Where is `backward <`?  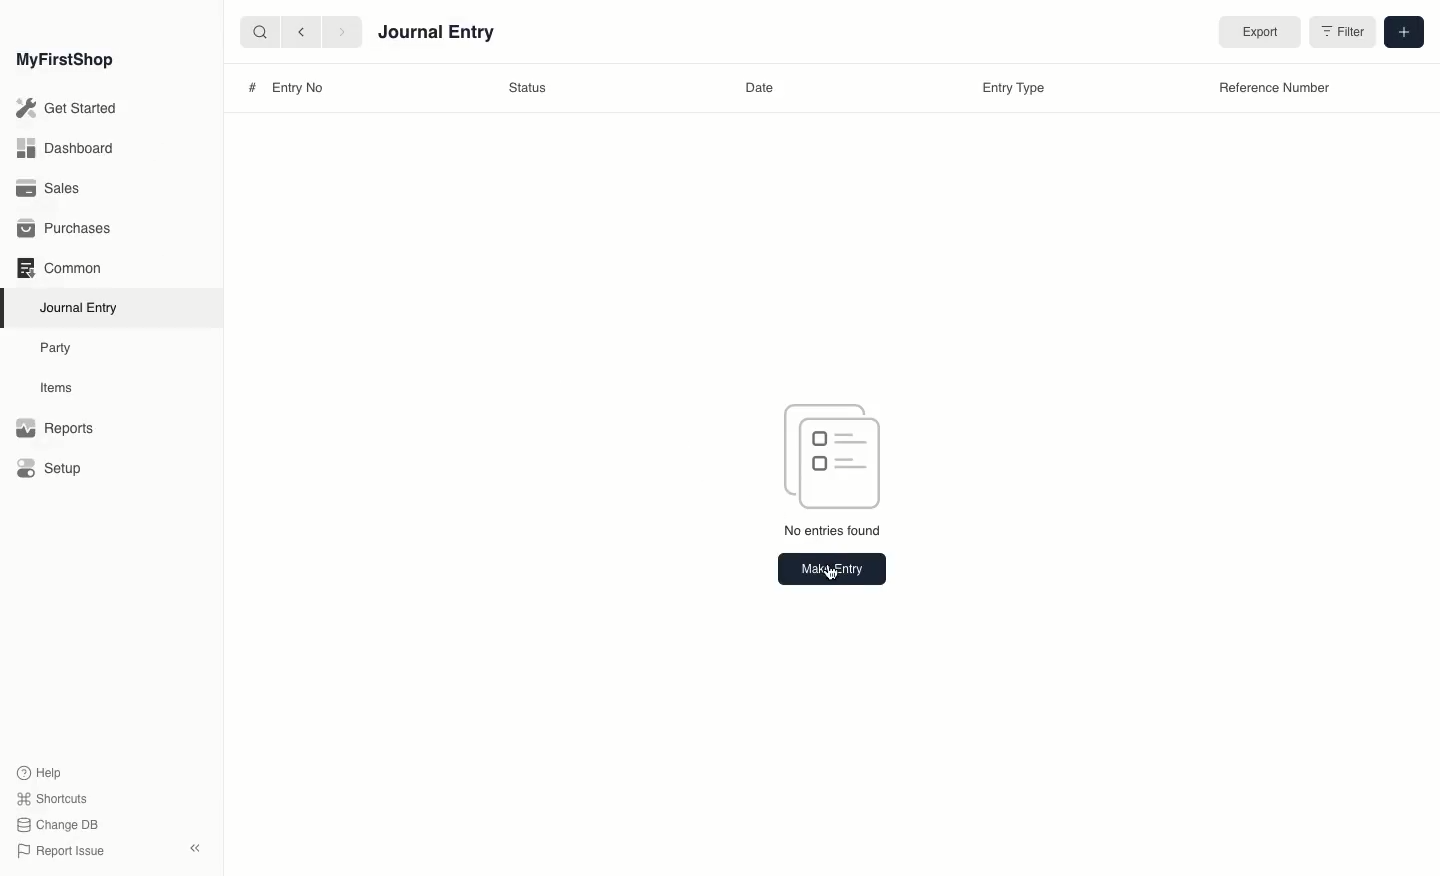 backward < is located at coordinates (296, 32).